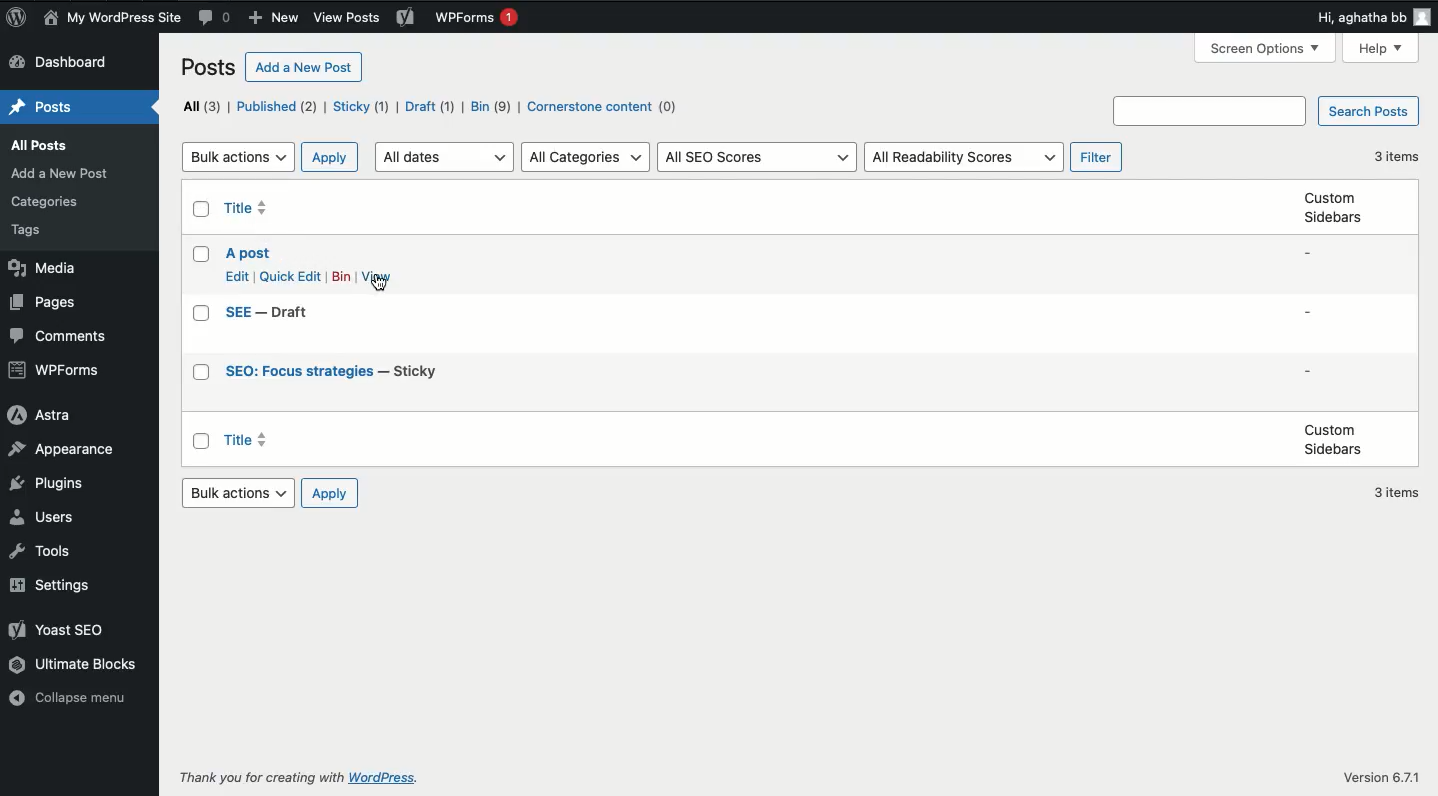 This screenshot has width=1438, height=796. Describe the element at coordinates (236, 276) in the screenshot. I see `Edit` at that location.